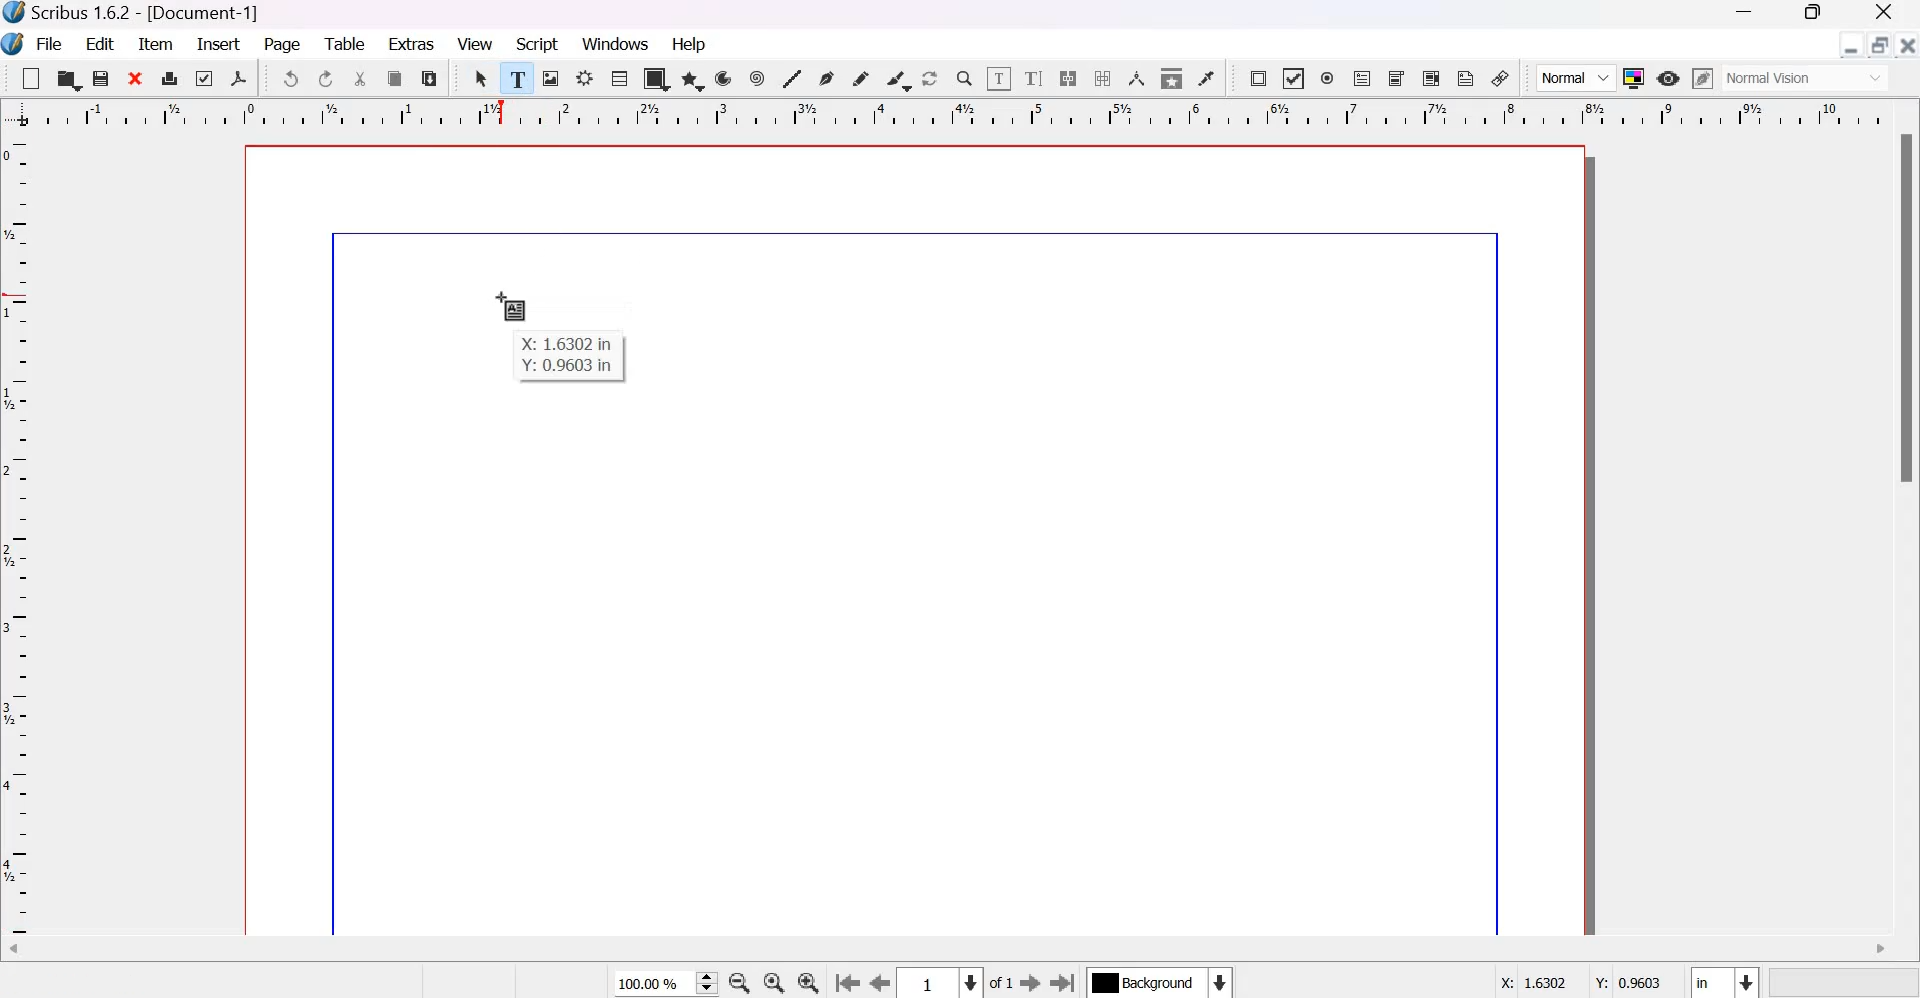  What do you see at coordinates (724, 78) in the screenshot?
I see `arc` at bounding box center [724, 78].